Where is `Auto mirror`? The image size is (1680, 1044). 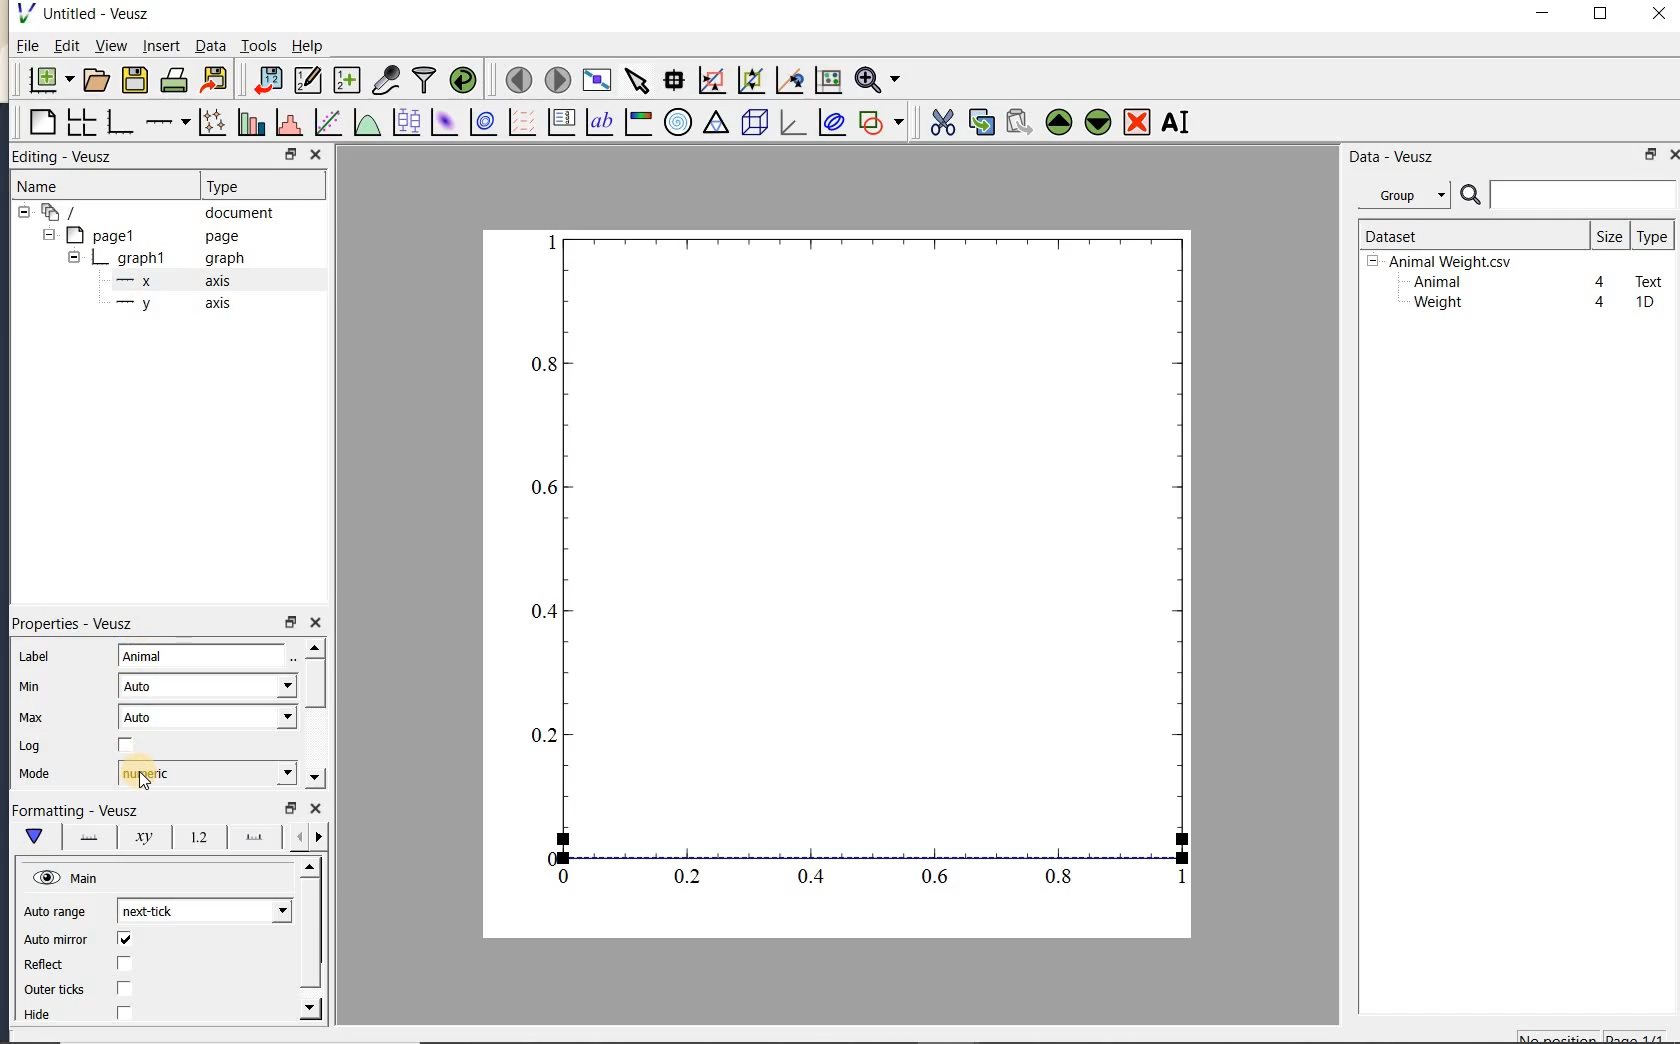 Auto mirror is located at coordinates (53, 941).